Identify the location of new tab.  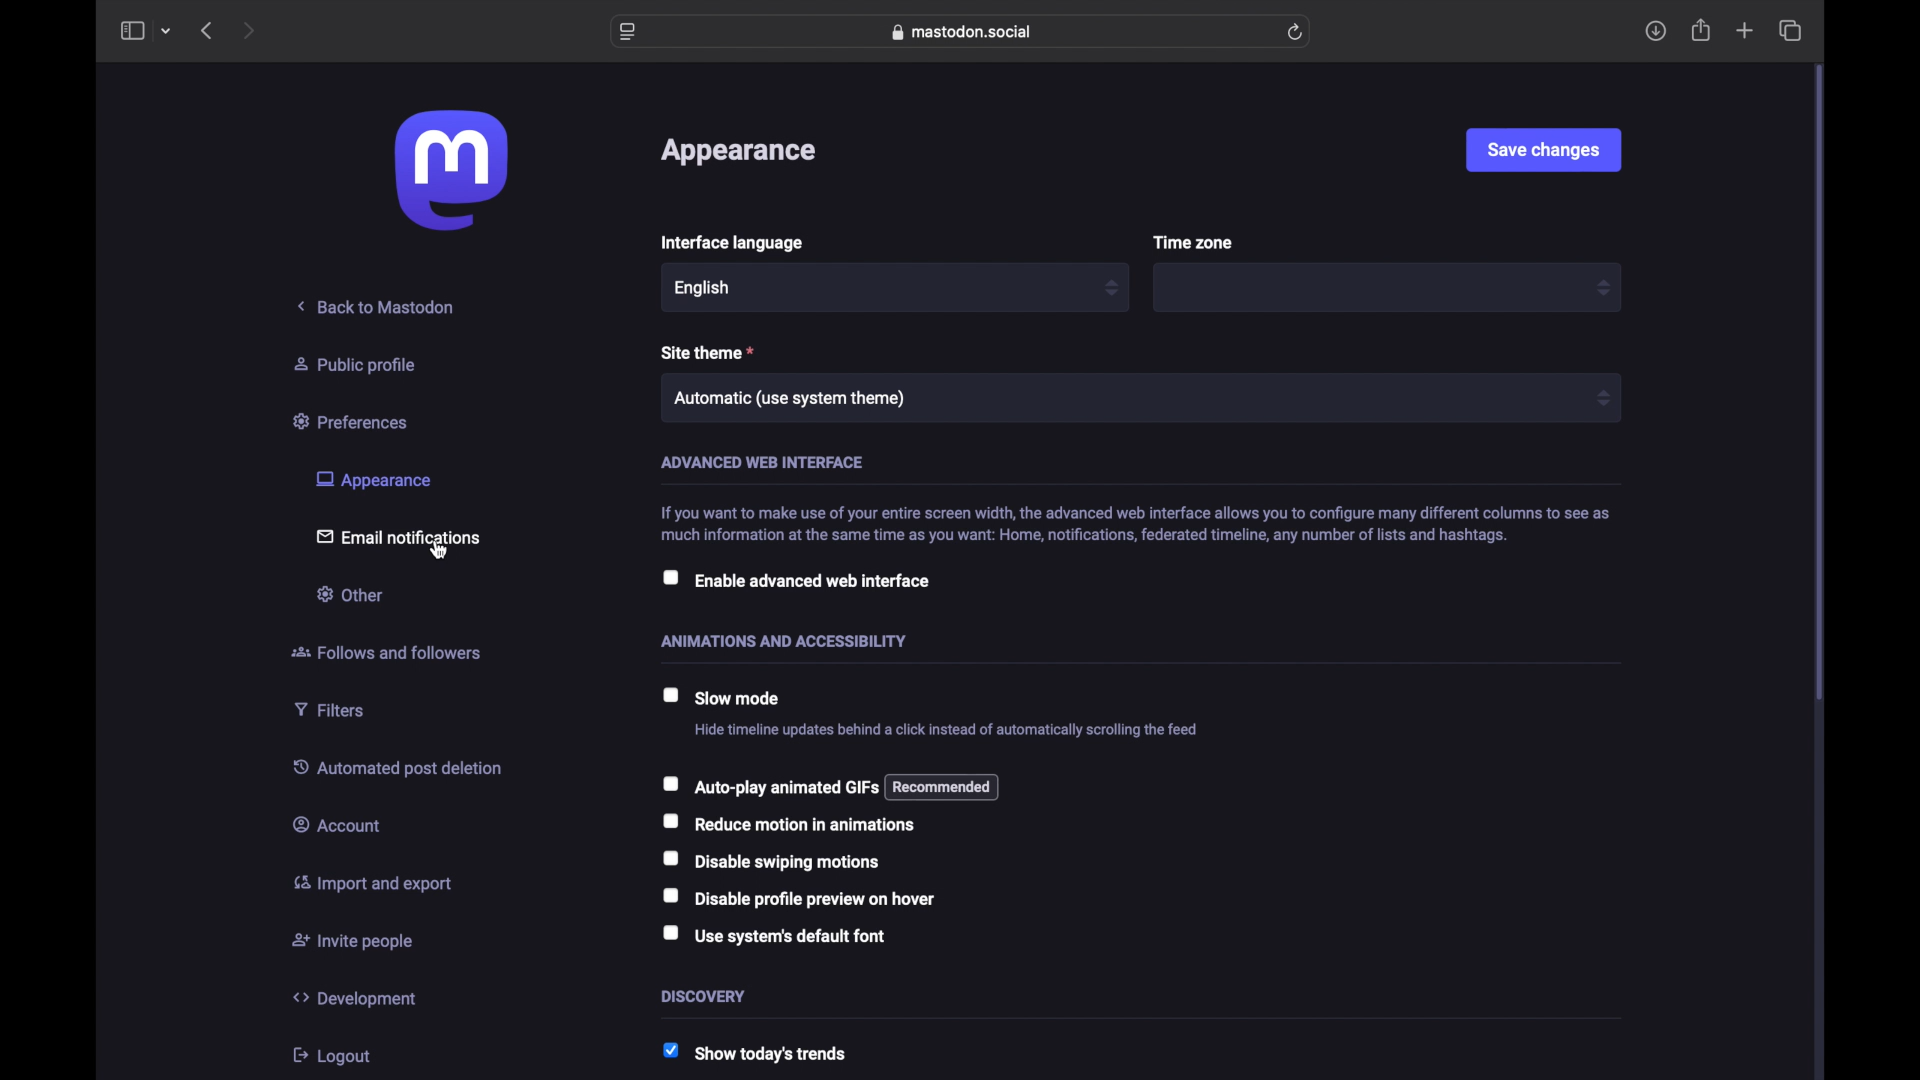
(1745, 31).